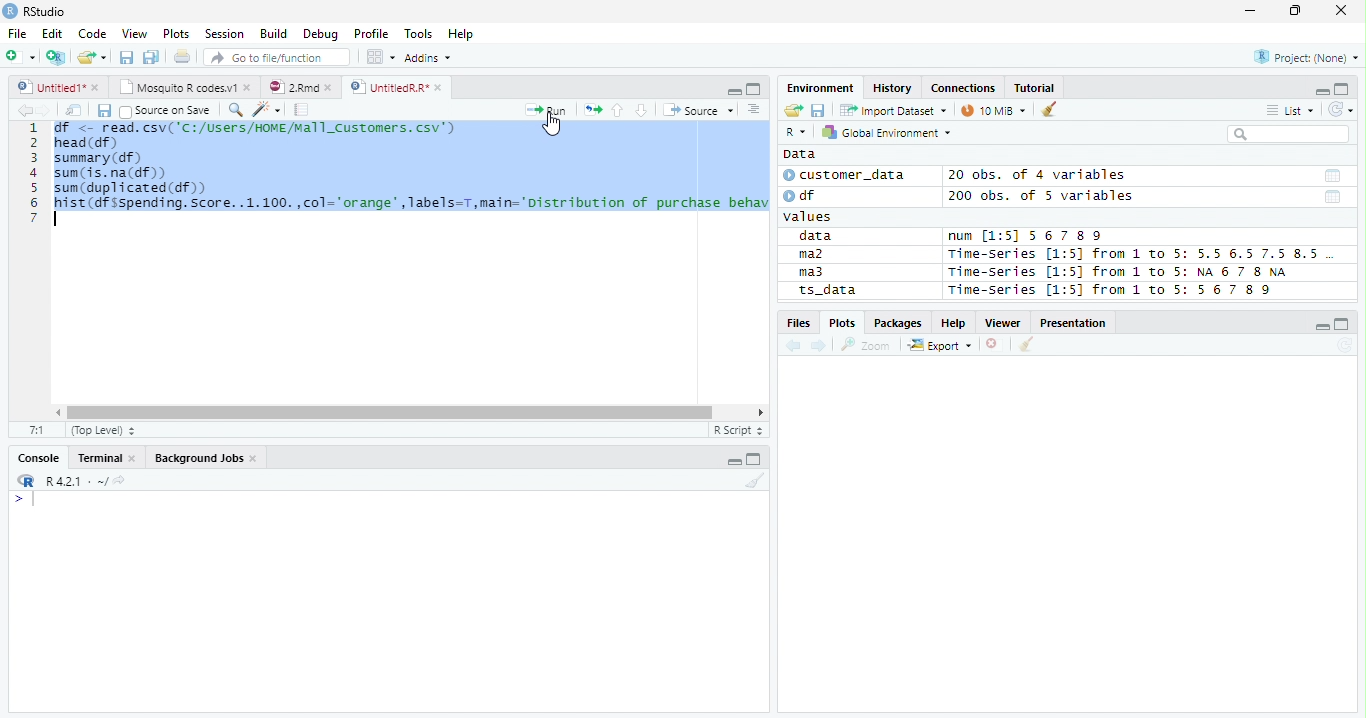  Describe the element at coordinates (842, 322) in the screenshot. I see `Plots` at that location.